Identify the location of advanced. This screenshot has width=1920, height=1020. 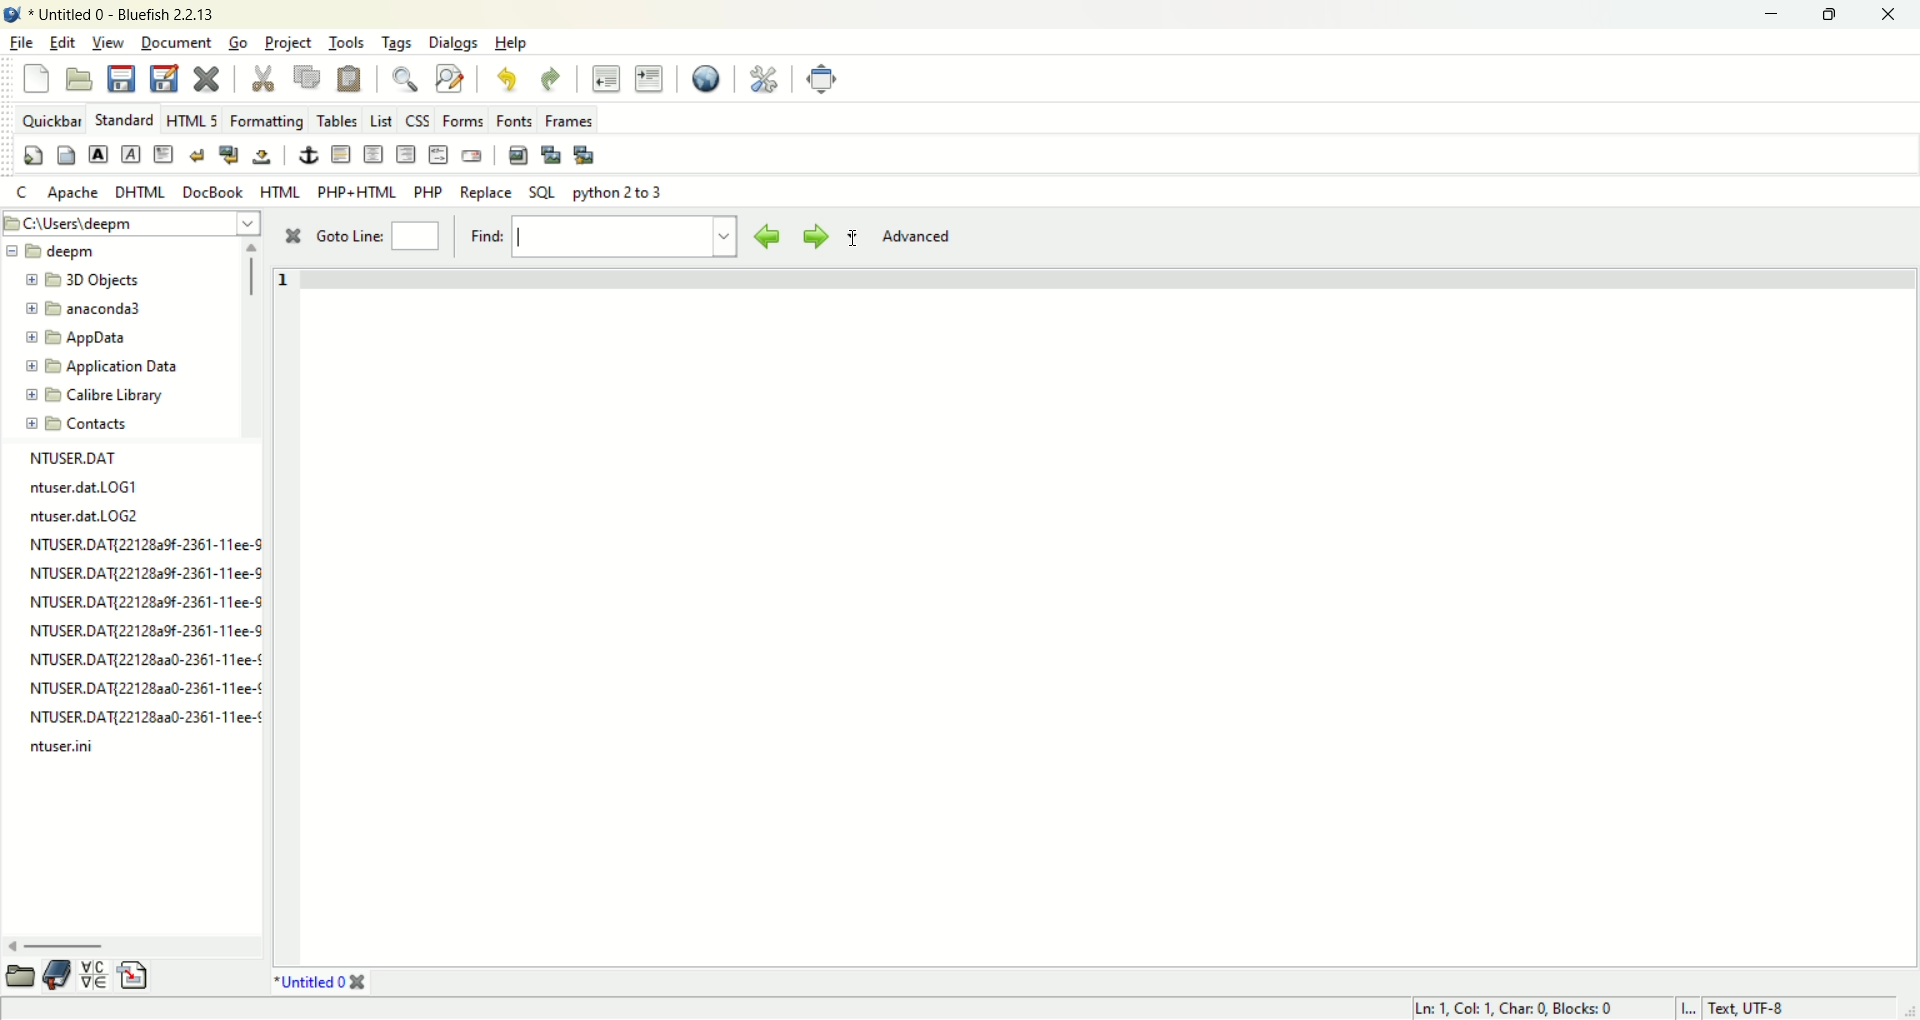
(925, 237).